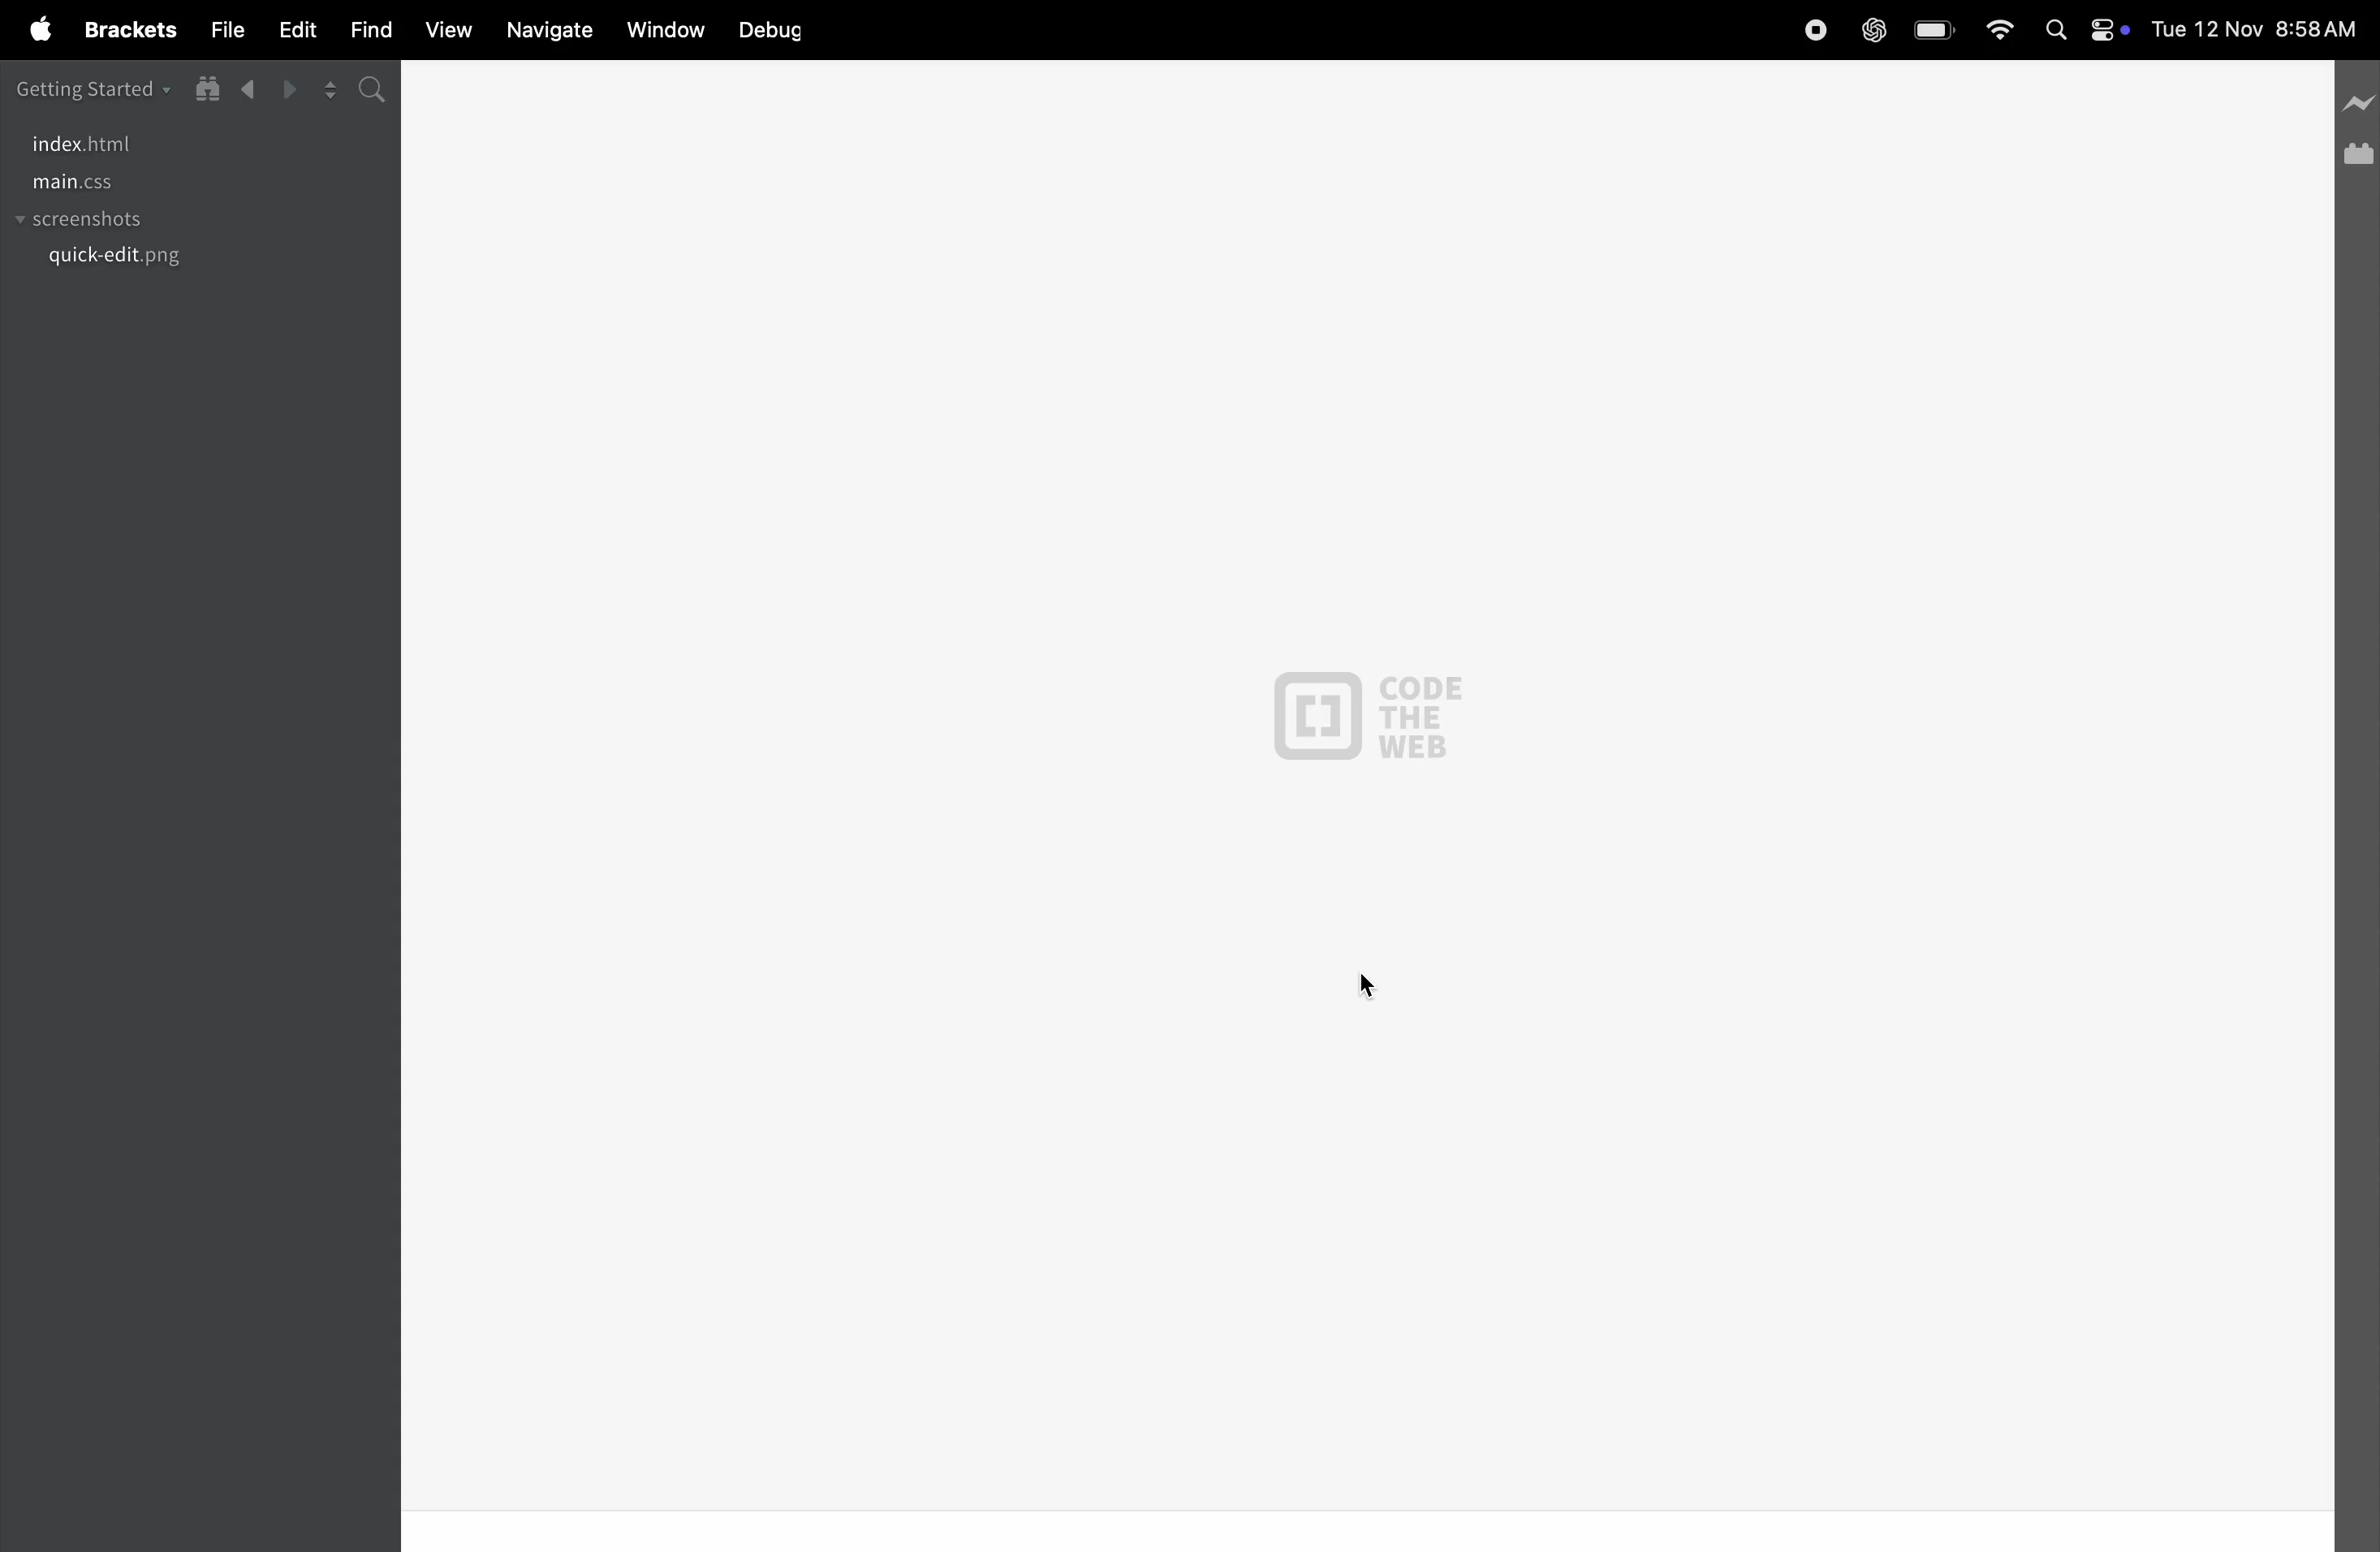 Image resolution: width=2380 pixels, height=1552 pixels. Describe the element at coordinates (773, 30) in the screenshot. I see `debug` at that location.